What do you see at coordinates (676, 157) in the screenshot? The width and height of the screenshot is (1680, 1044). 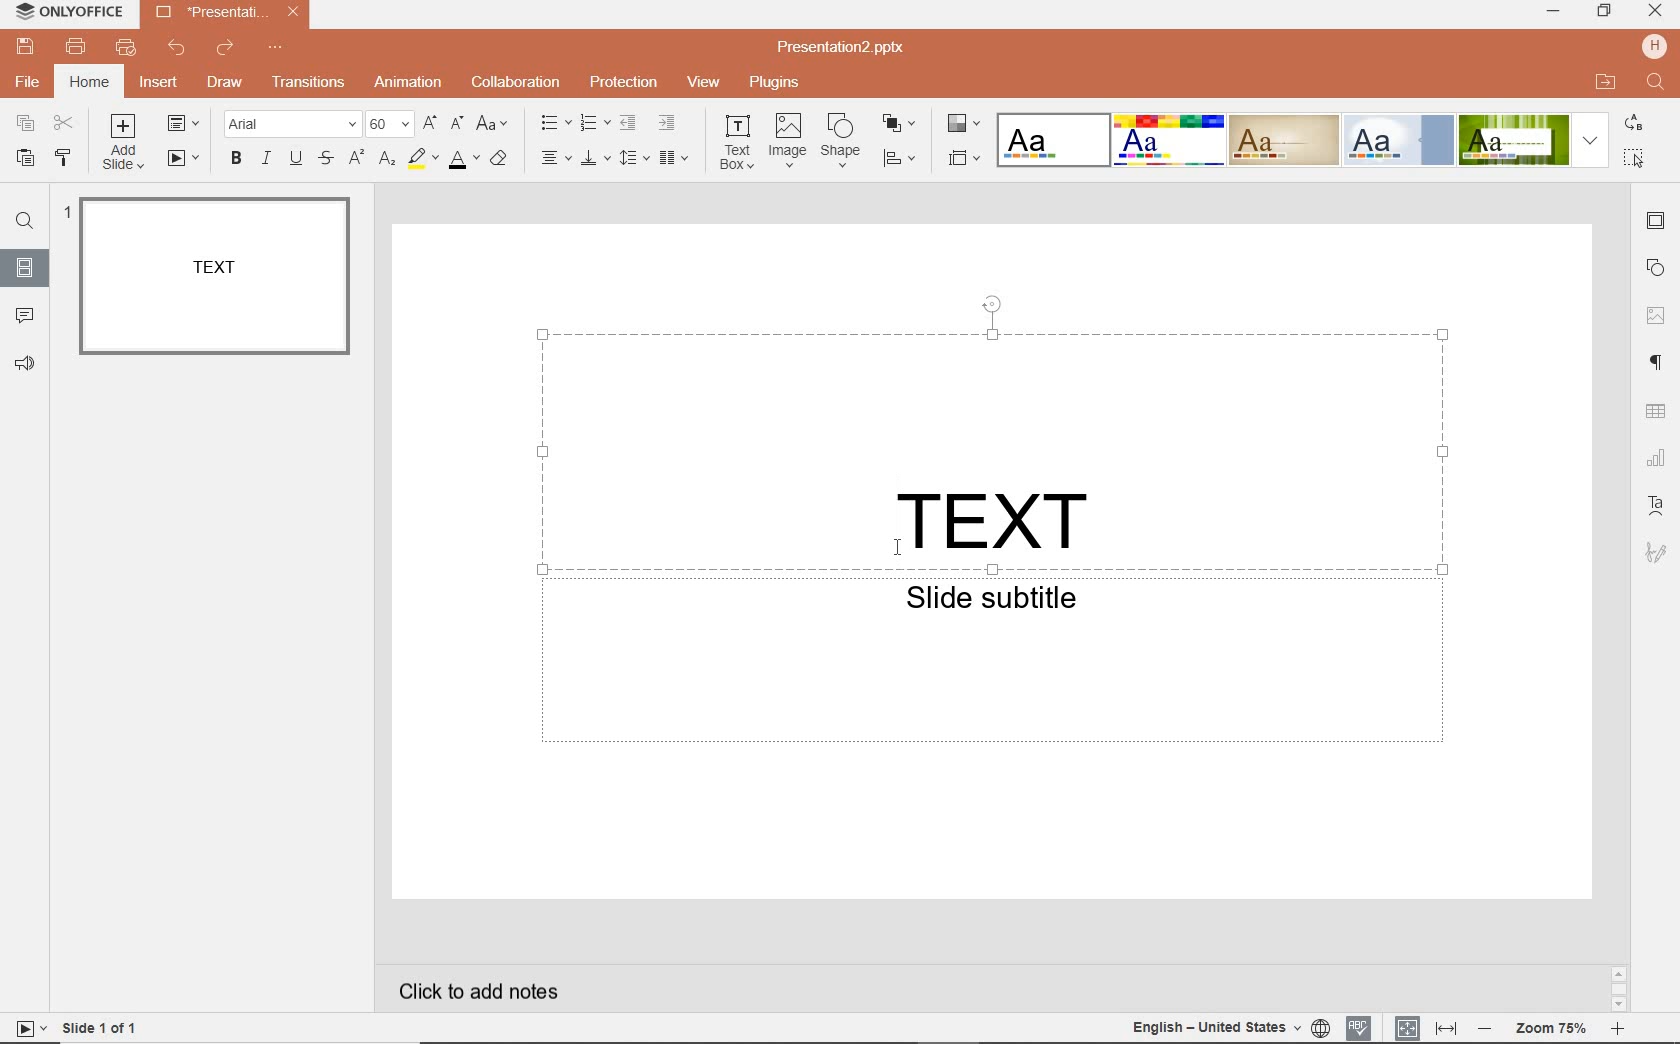 I see `insert columns` at bounding box center [676, 157].